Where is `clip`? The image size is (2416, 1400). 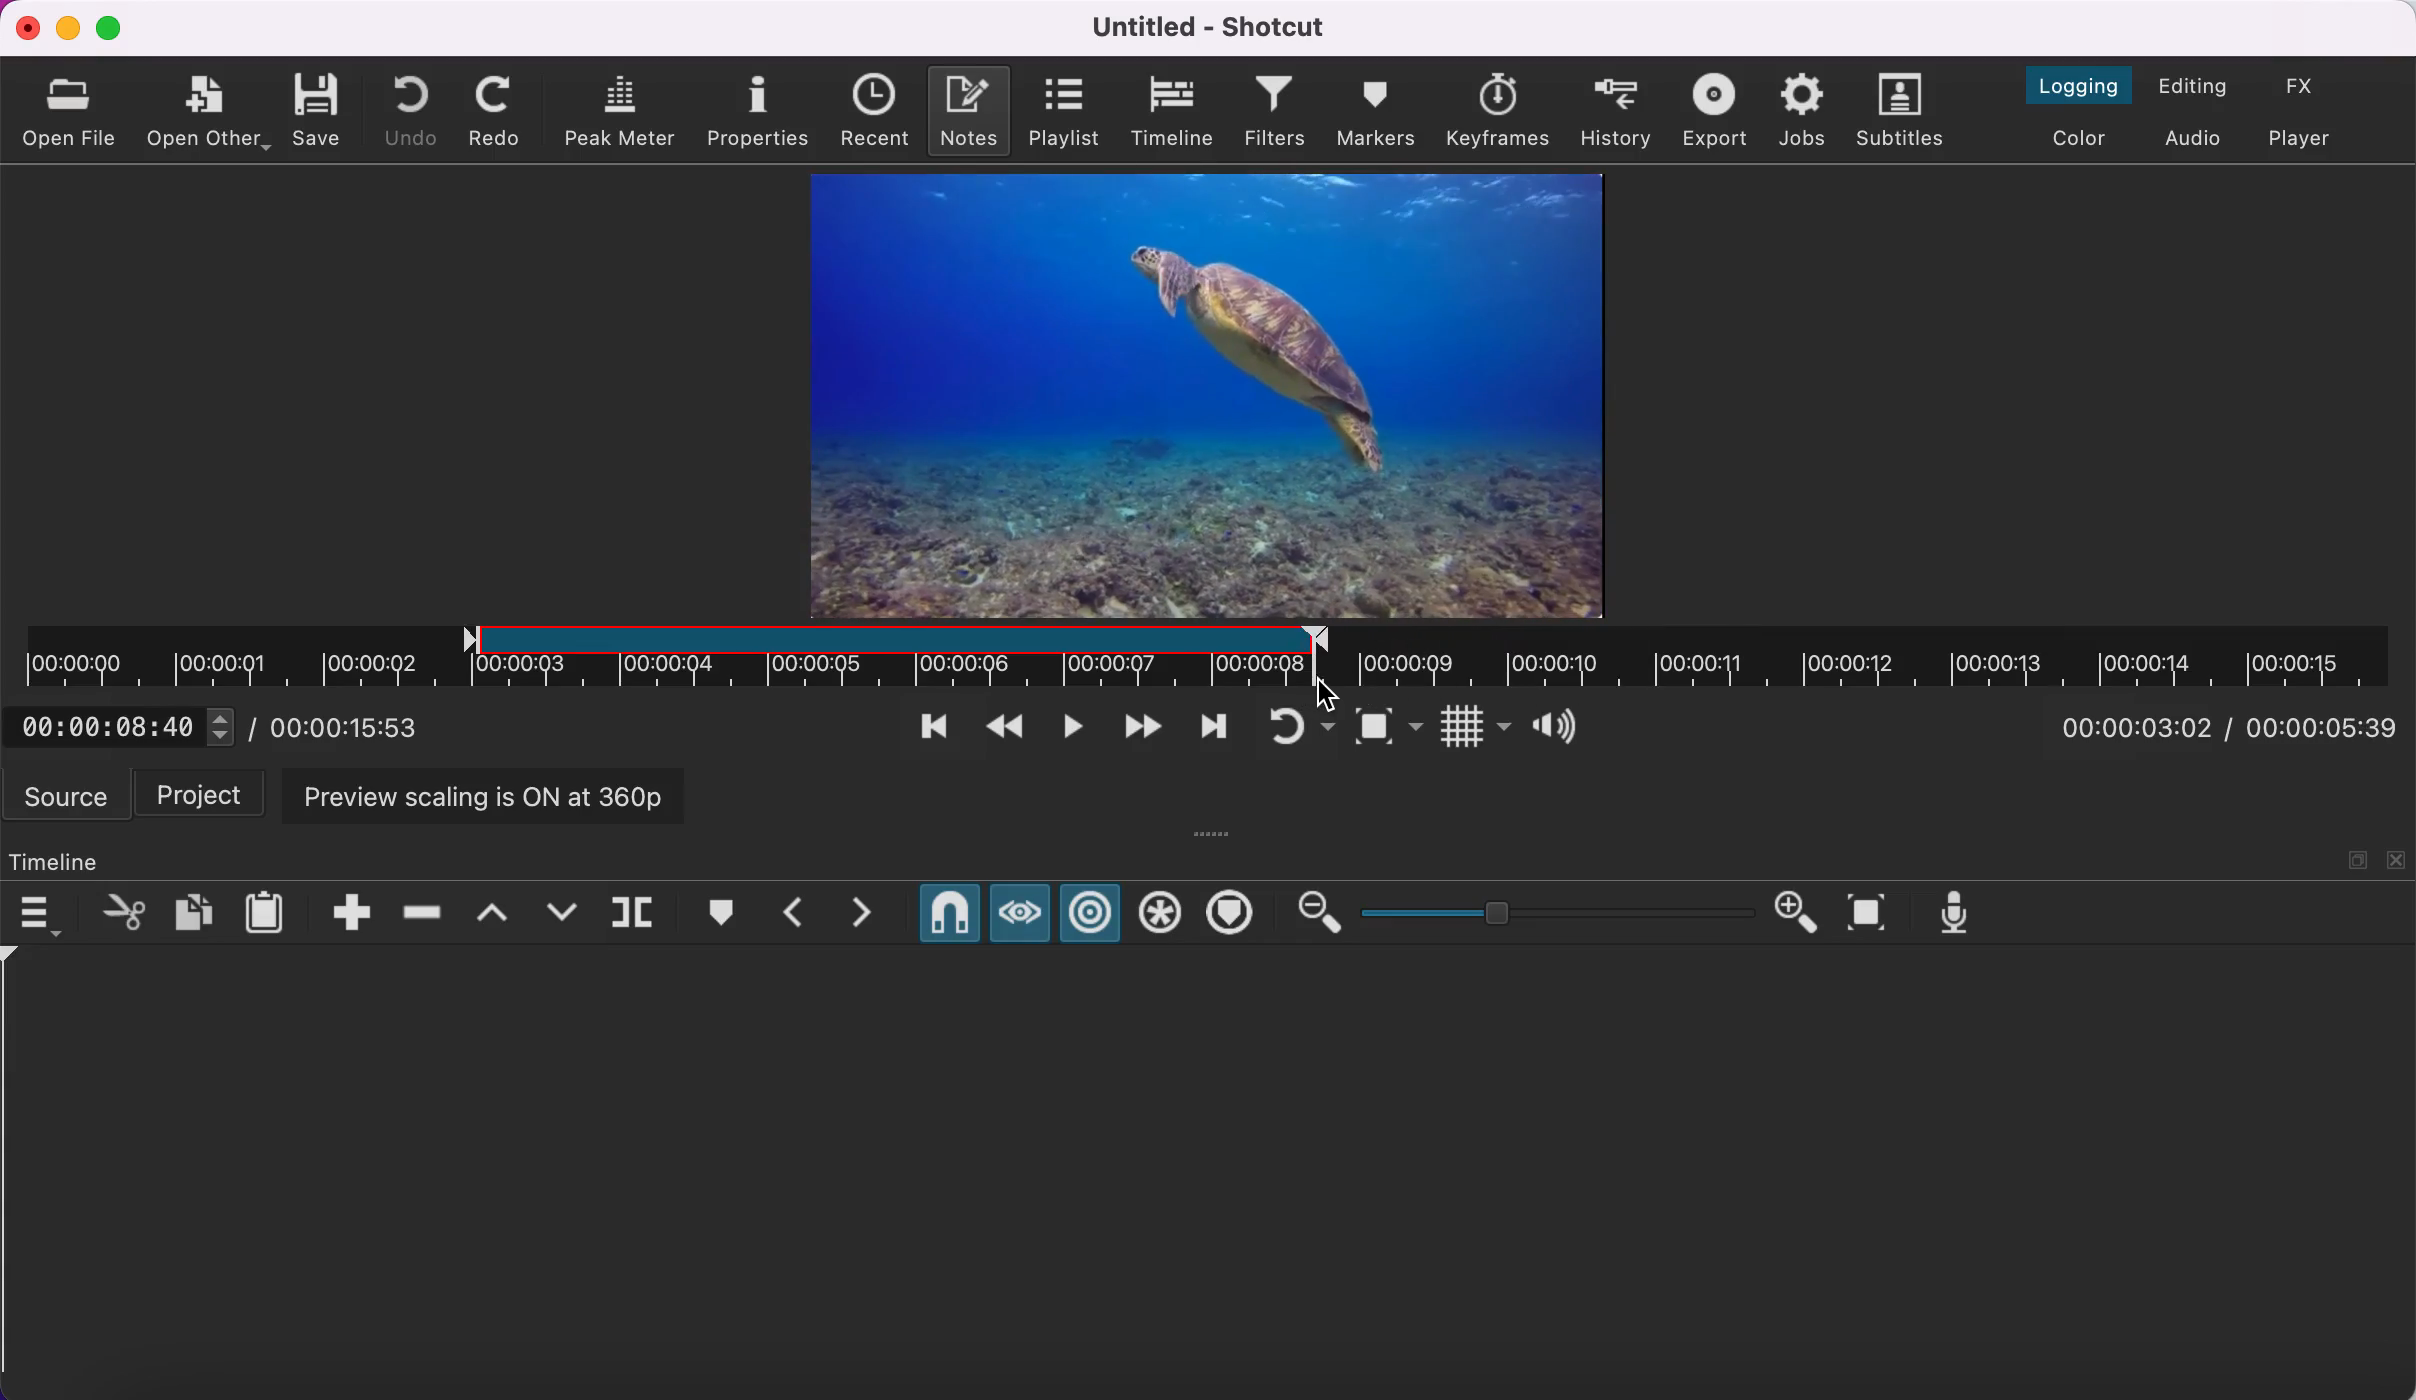 clip is located at coordinates (1205, 395).